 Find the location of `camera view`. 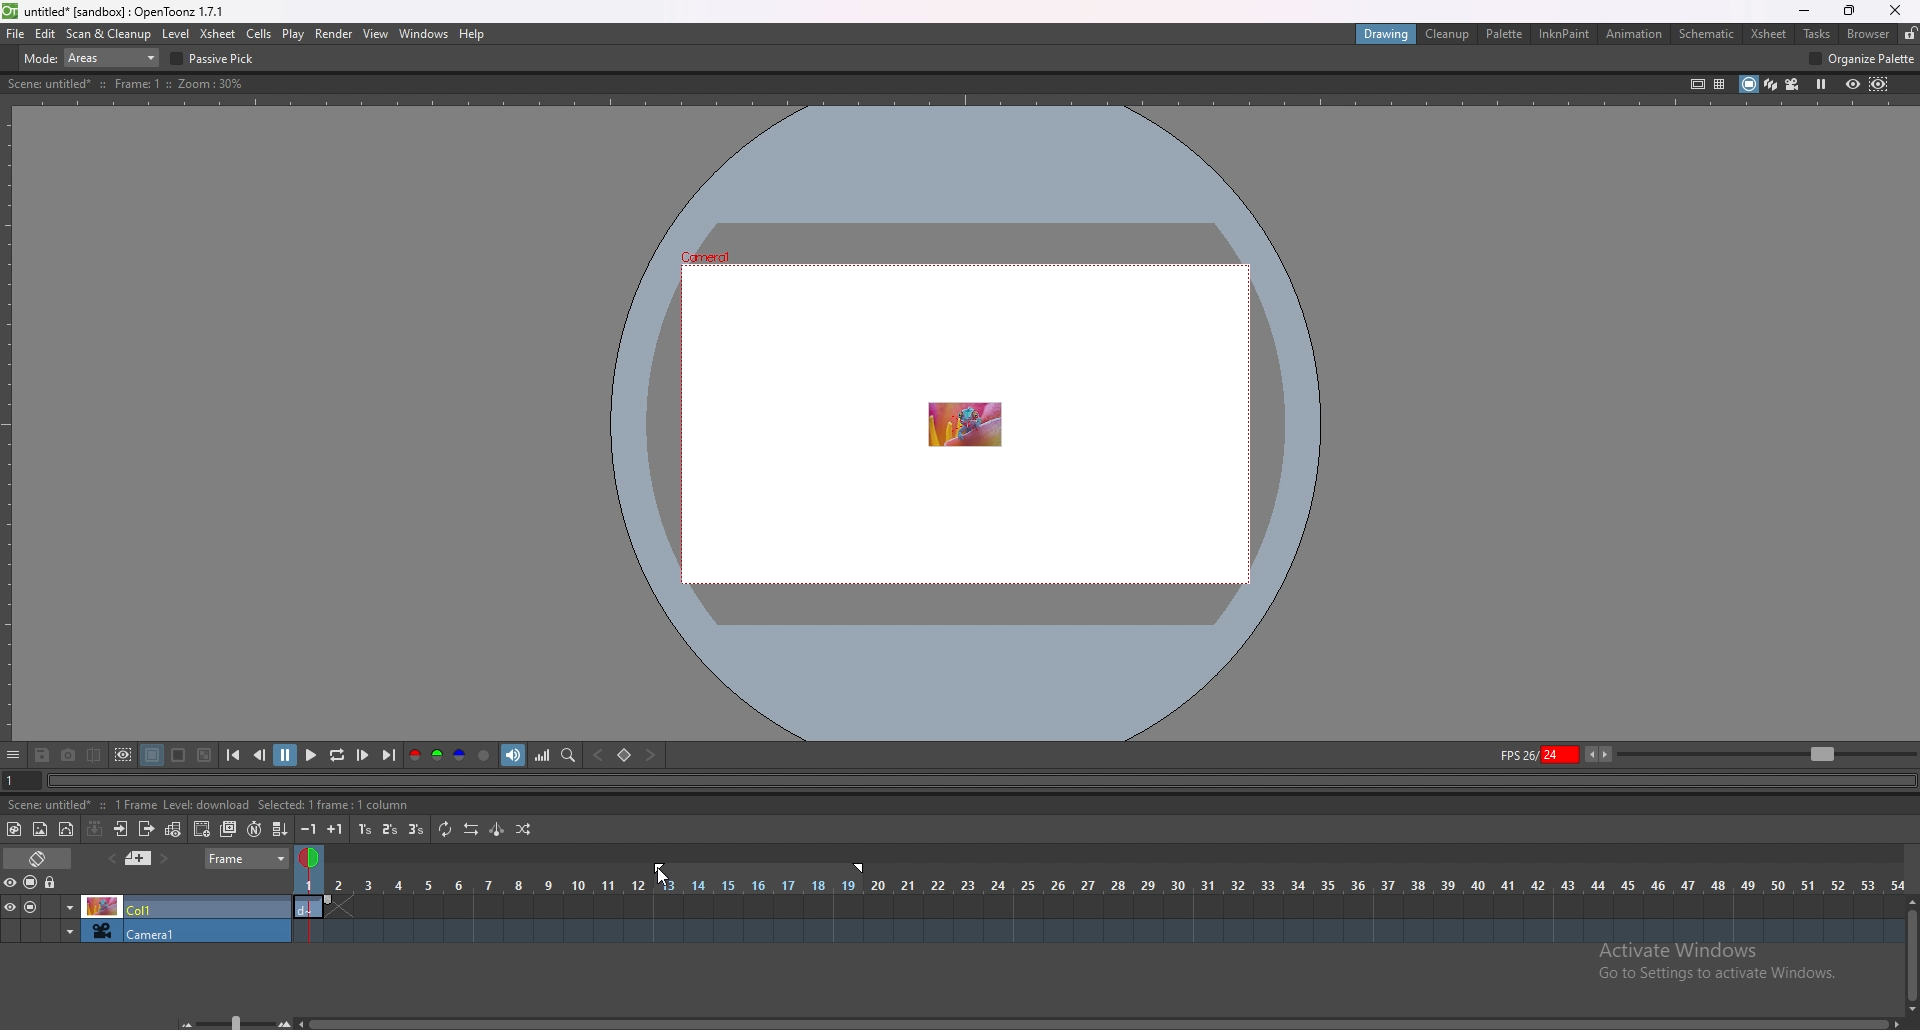

camera view is located at coordinates (1793, 84).